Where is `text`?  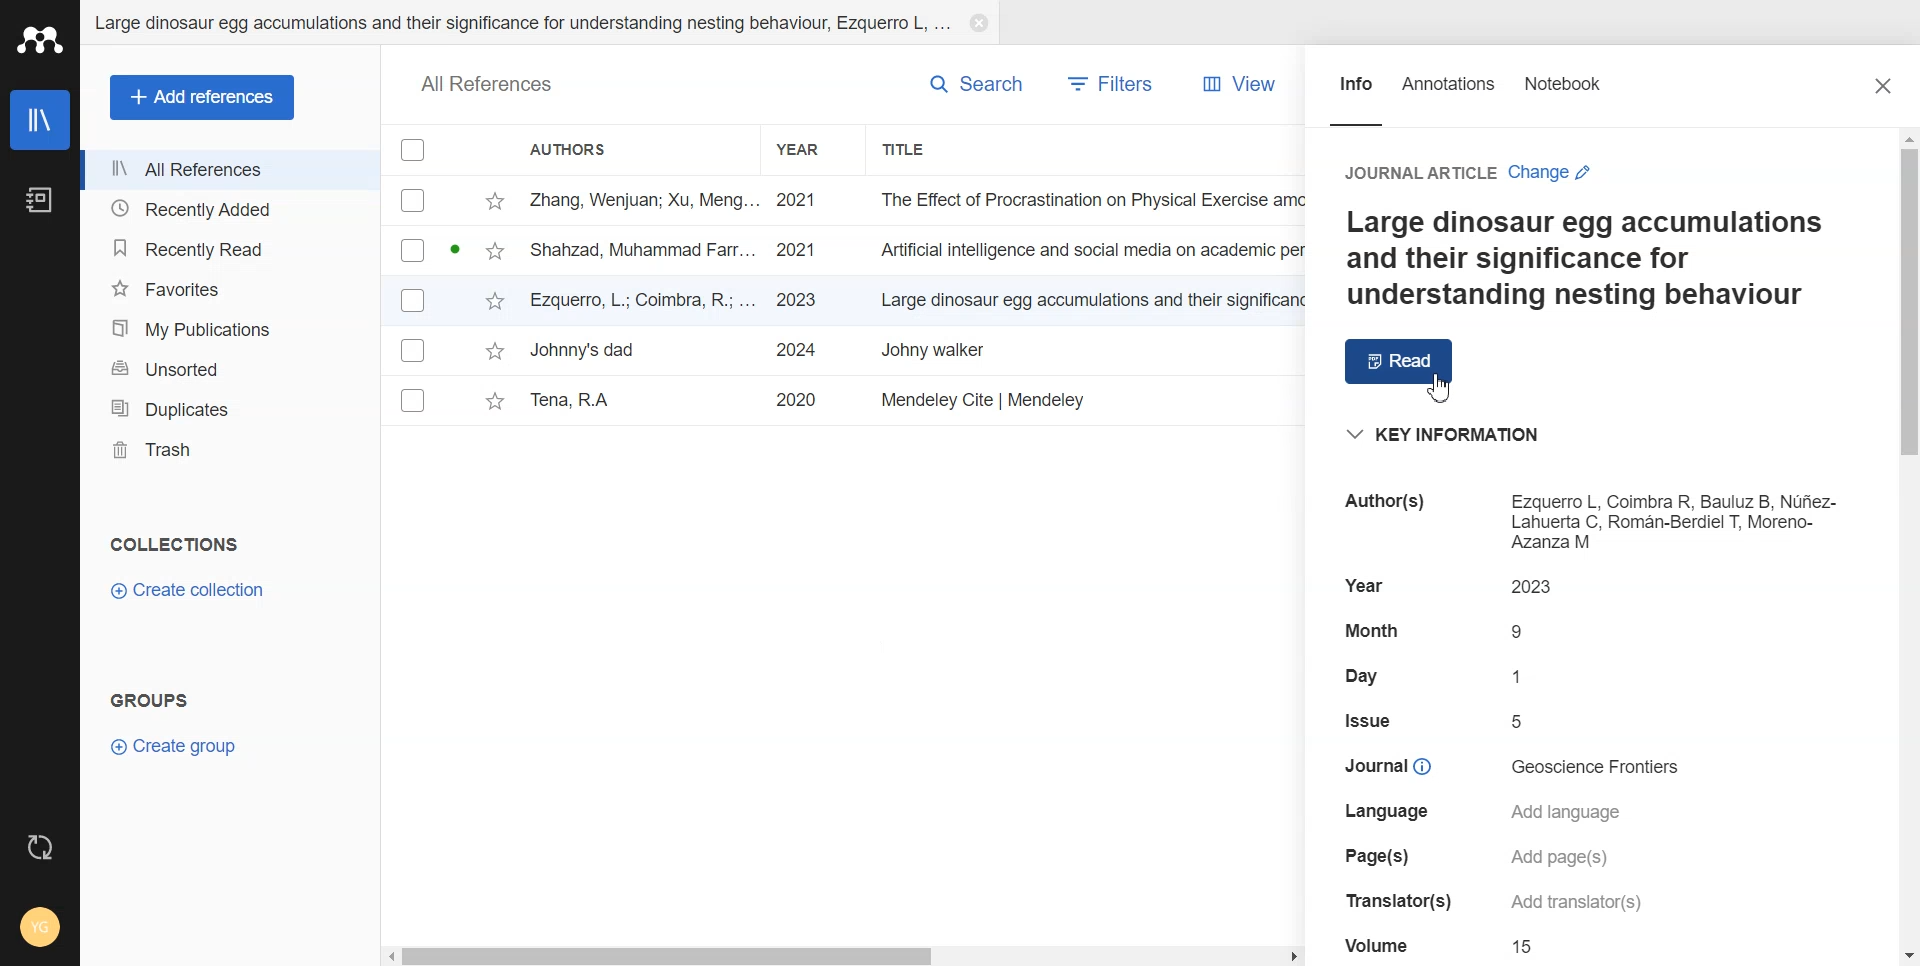
text is located at coordinates (1521, 721).